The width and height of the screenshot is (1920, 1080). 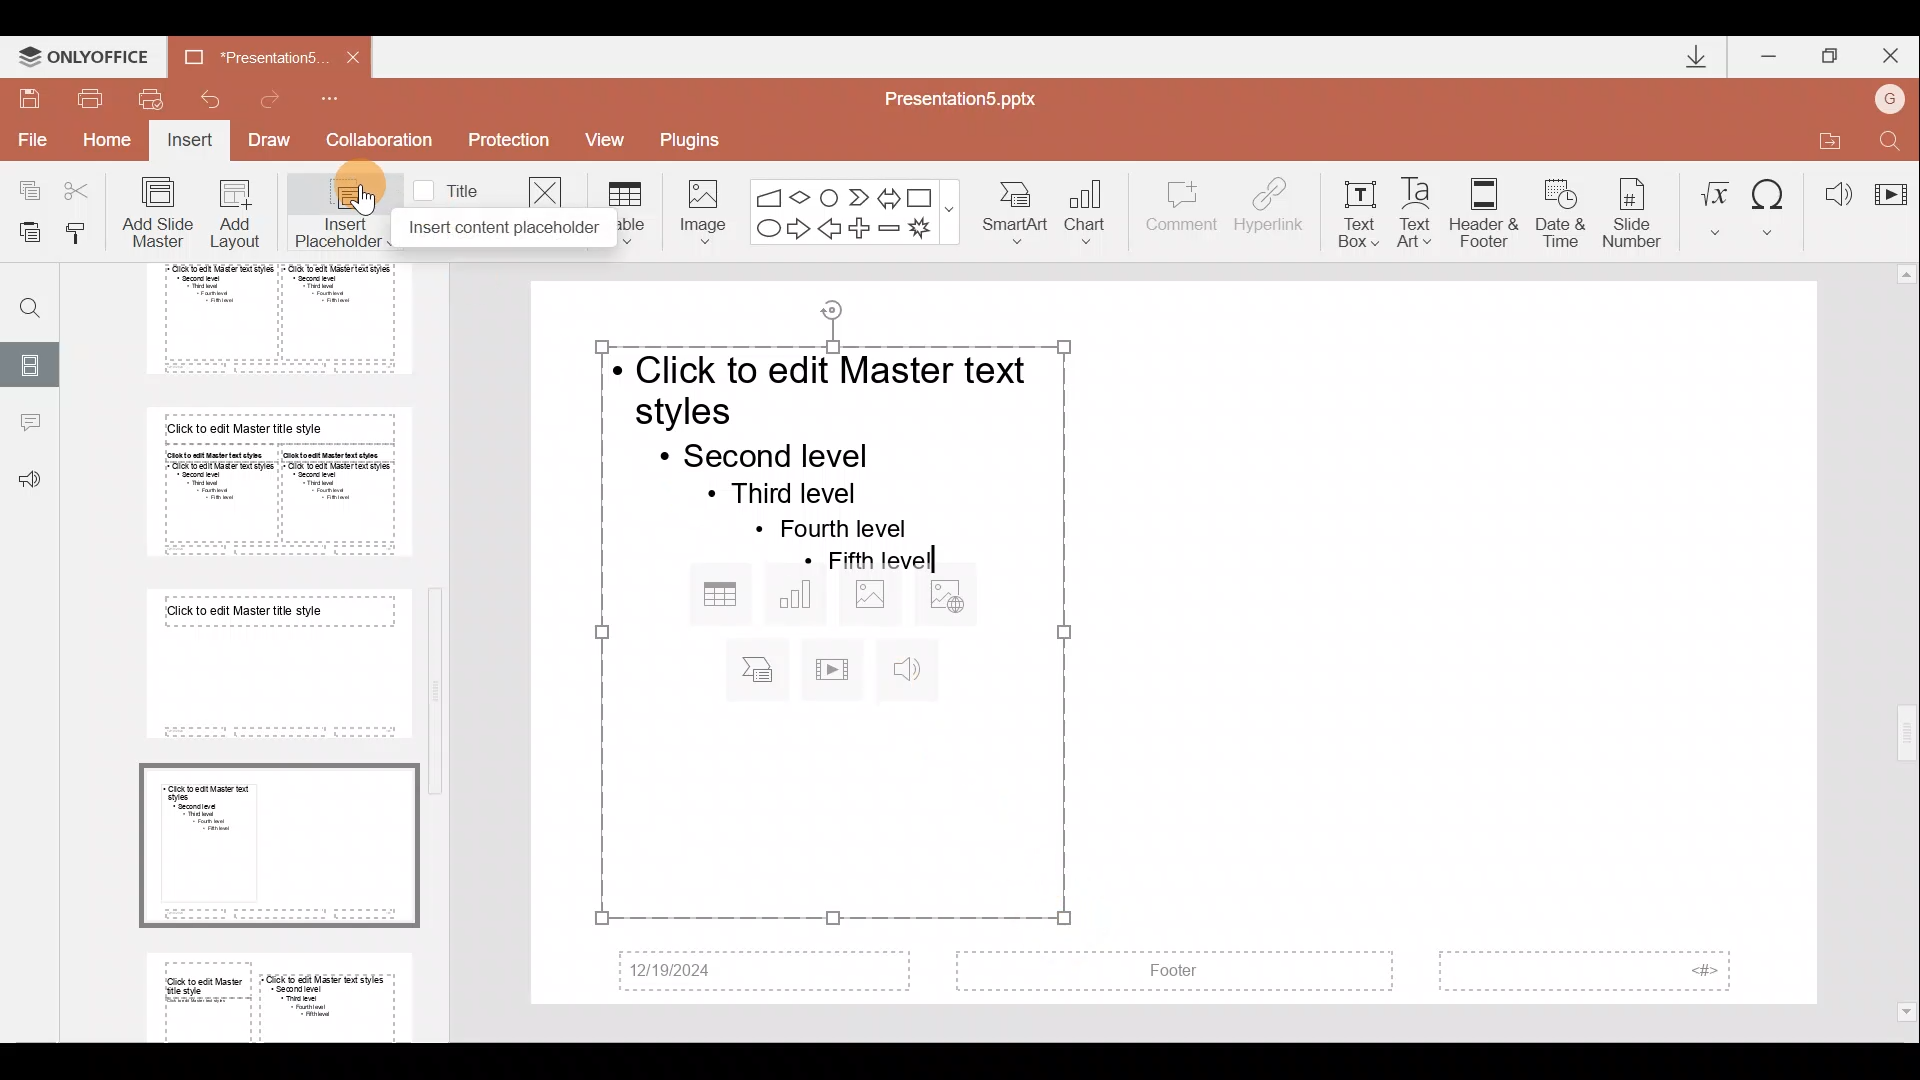 What do you see at coordinates (1098, 214) in the screenshot?
I see `Chart` at bounding box center [1098, 214].